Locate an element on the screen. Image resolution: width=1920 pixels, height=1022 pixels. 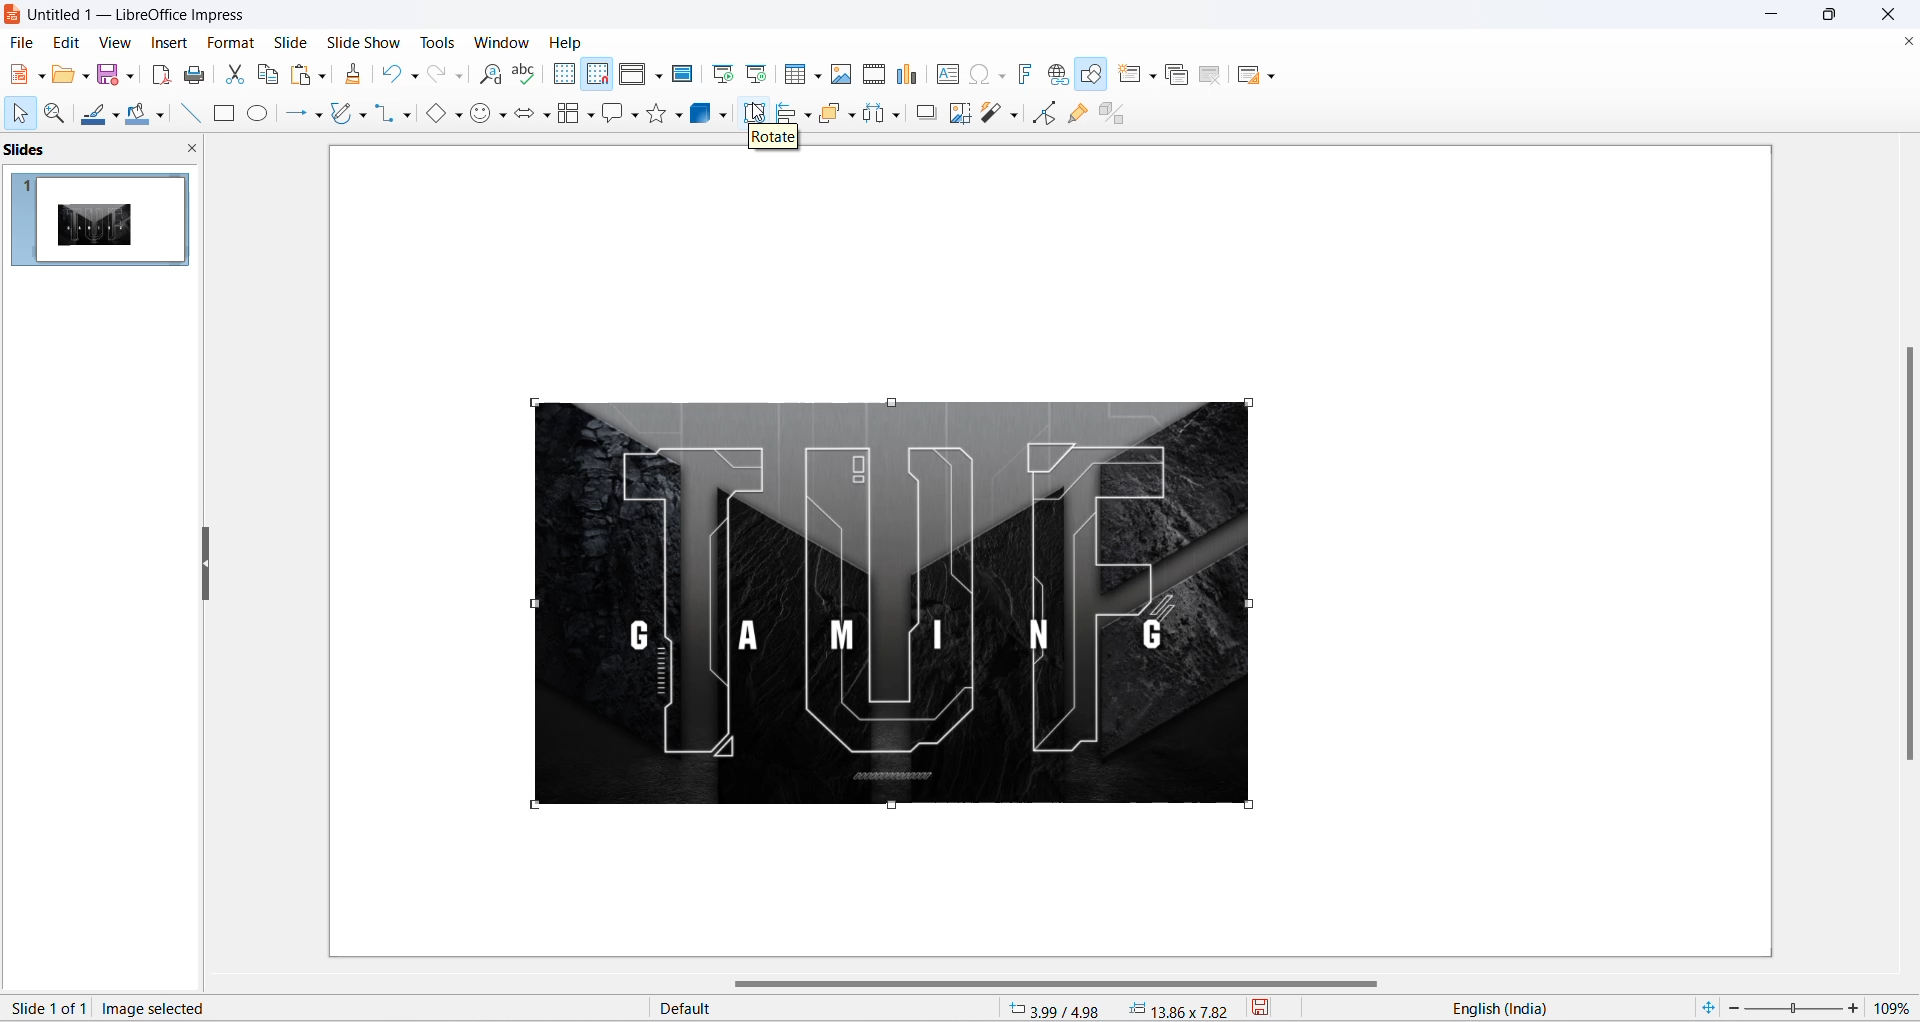
slide master type is located at coordinates (827, 1009).